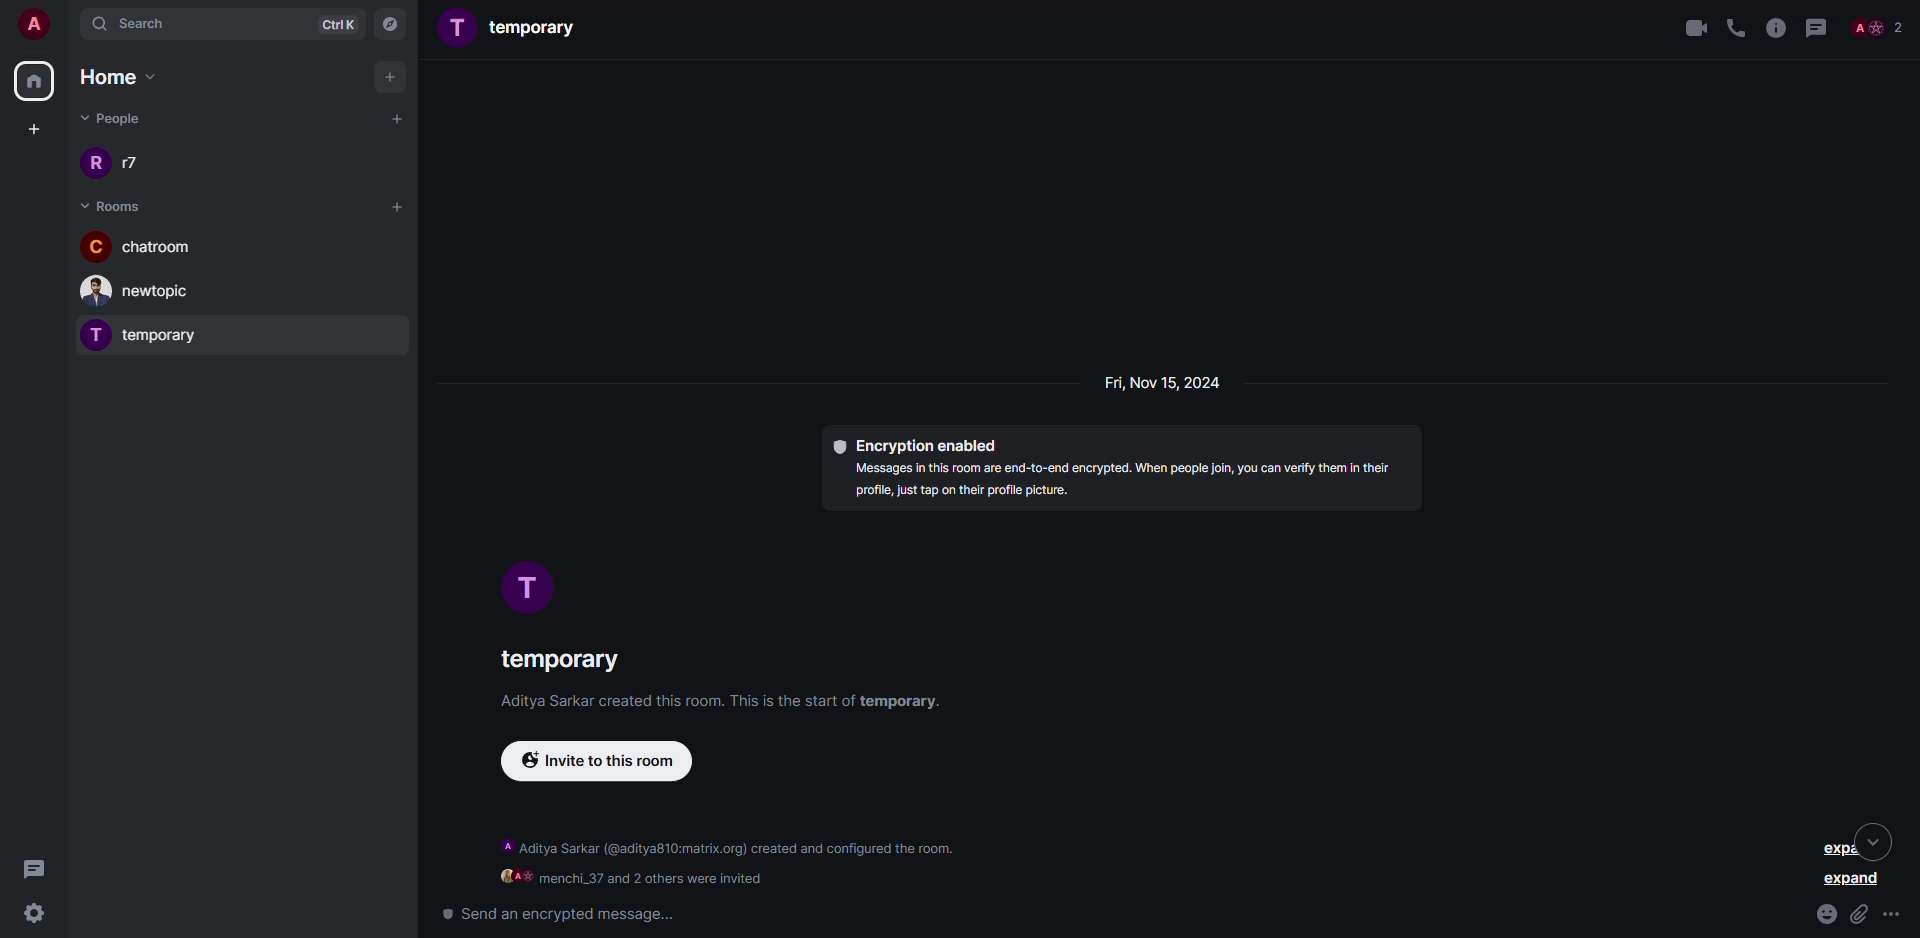  What do you see at coordinates (517, 30) in the screenshot?
I see `temporary` at bounding box center [517, 30].